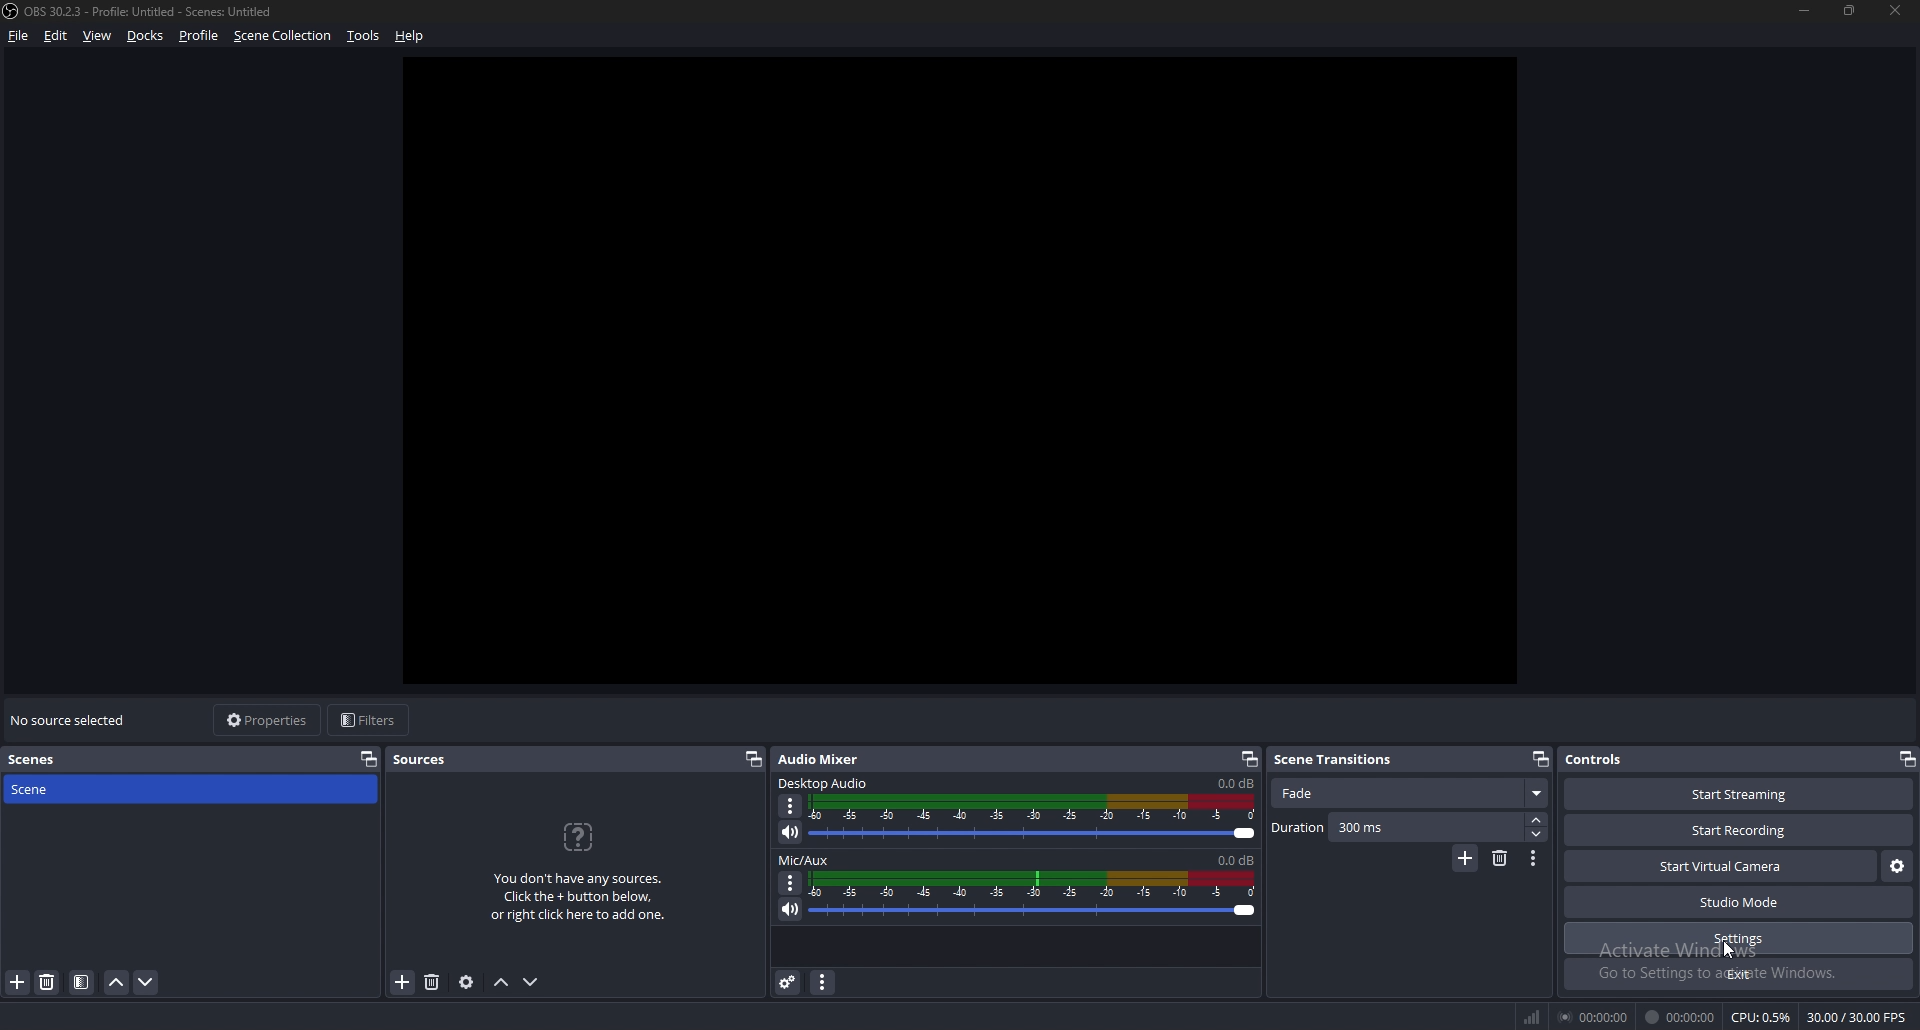  Describe the element at coordinates (1501, 859) in the screenshot. I see `remove scene` at that location.